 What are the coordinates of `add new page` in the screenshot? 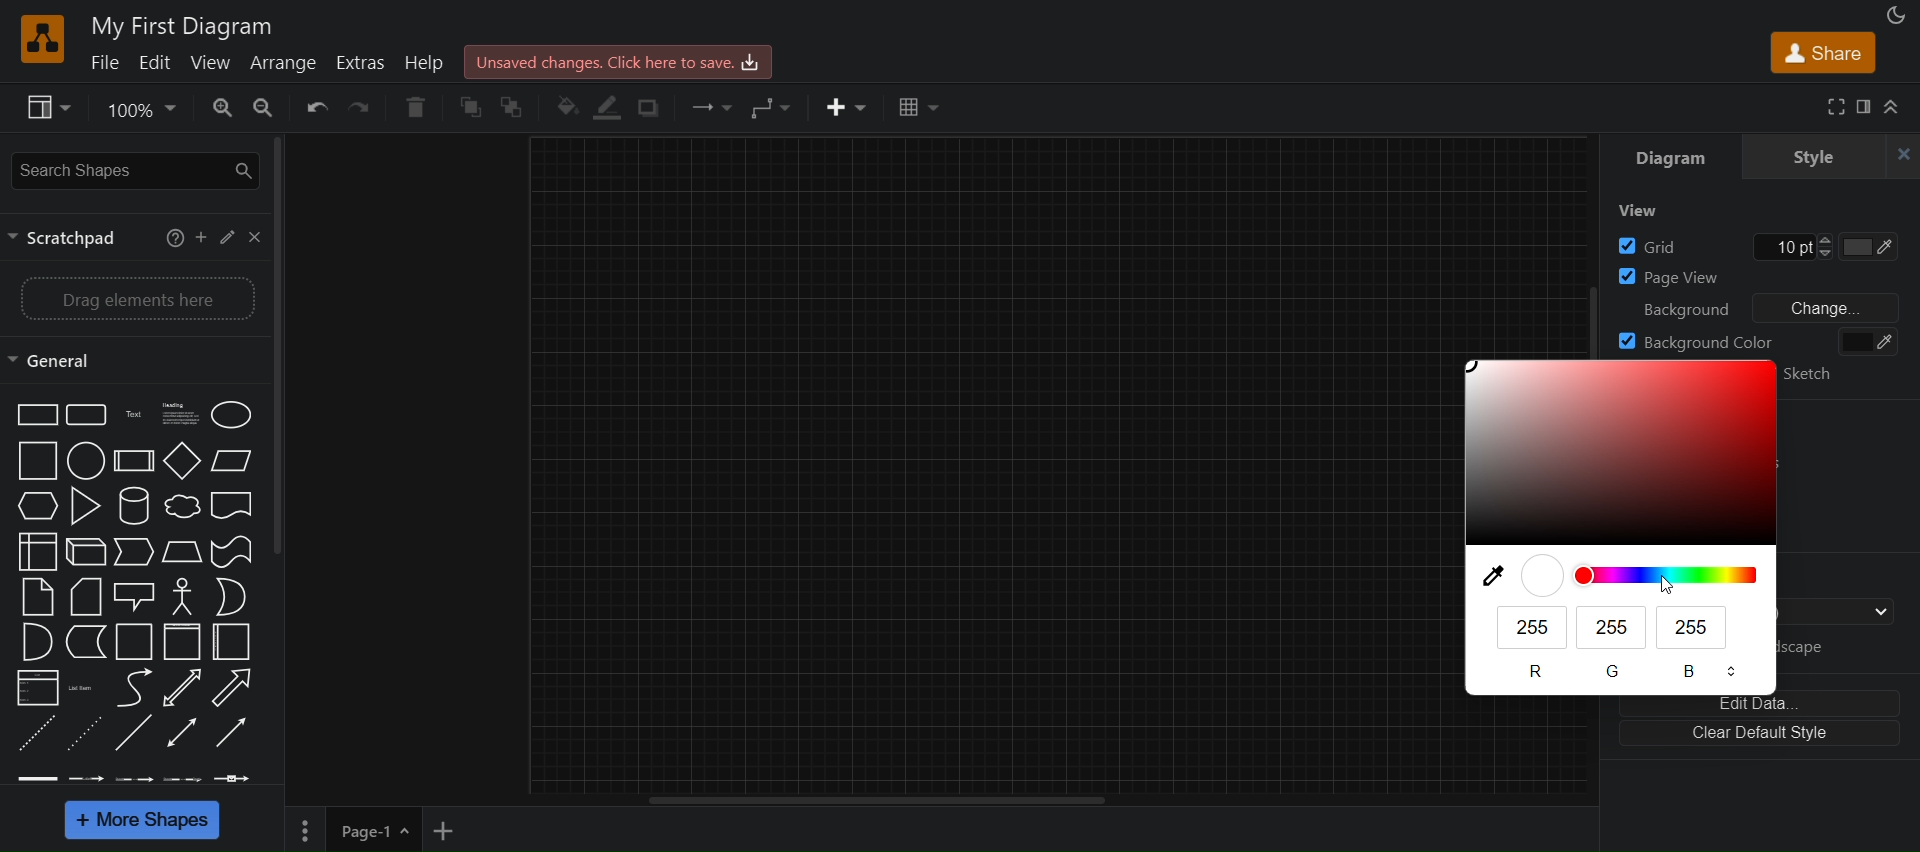 It's located at (449, 832).